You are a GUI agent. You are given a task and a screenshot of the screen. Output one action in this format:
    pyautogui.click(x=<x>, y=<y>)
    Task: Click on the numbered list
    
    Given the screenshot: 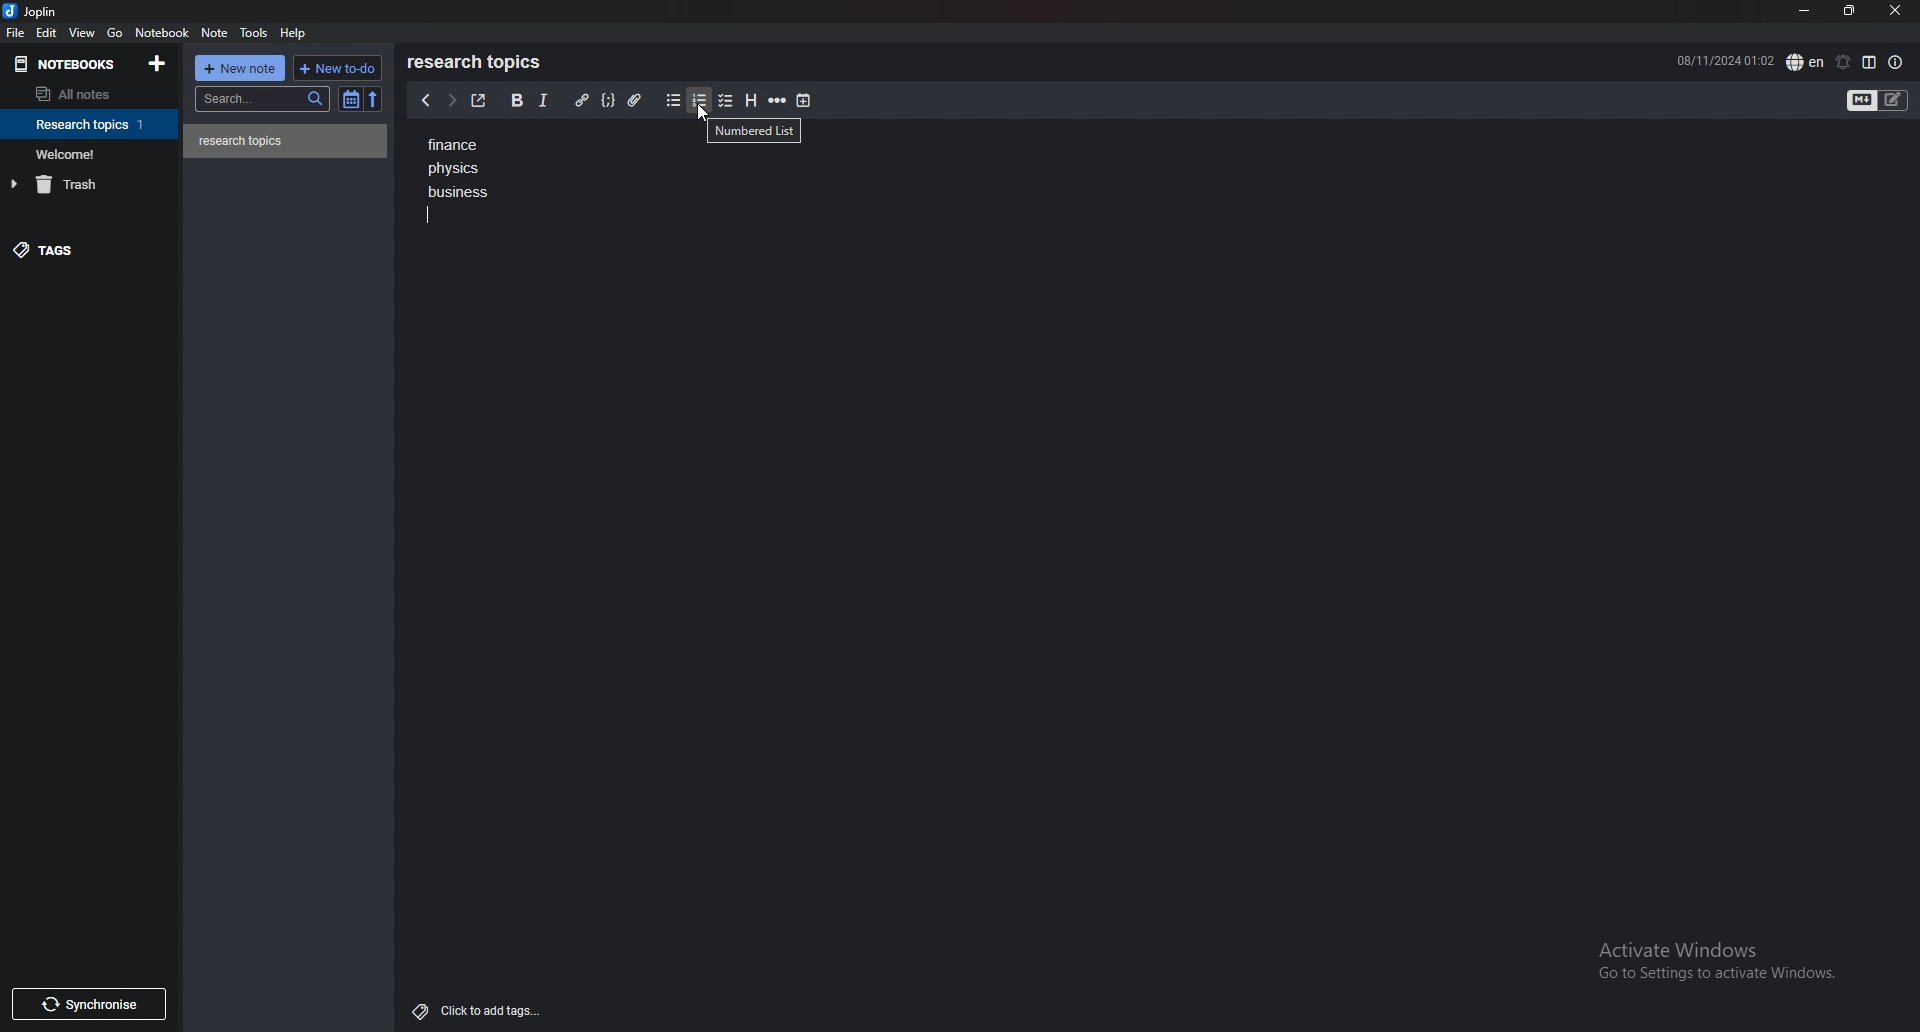 What is the action you would take?
    pyautogui.click(x=755, y=131)
    